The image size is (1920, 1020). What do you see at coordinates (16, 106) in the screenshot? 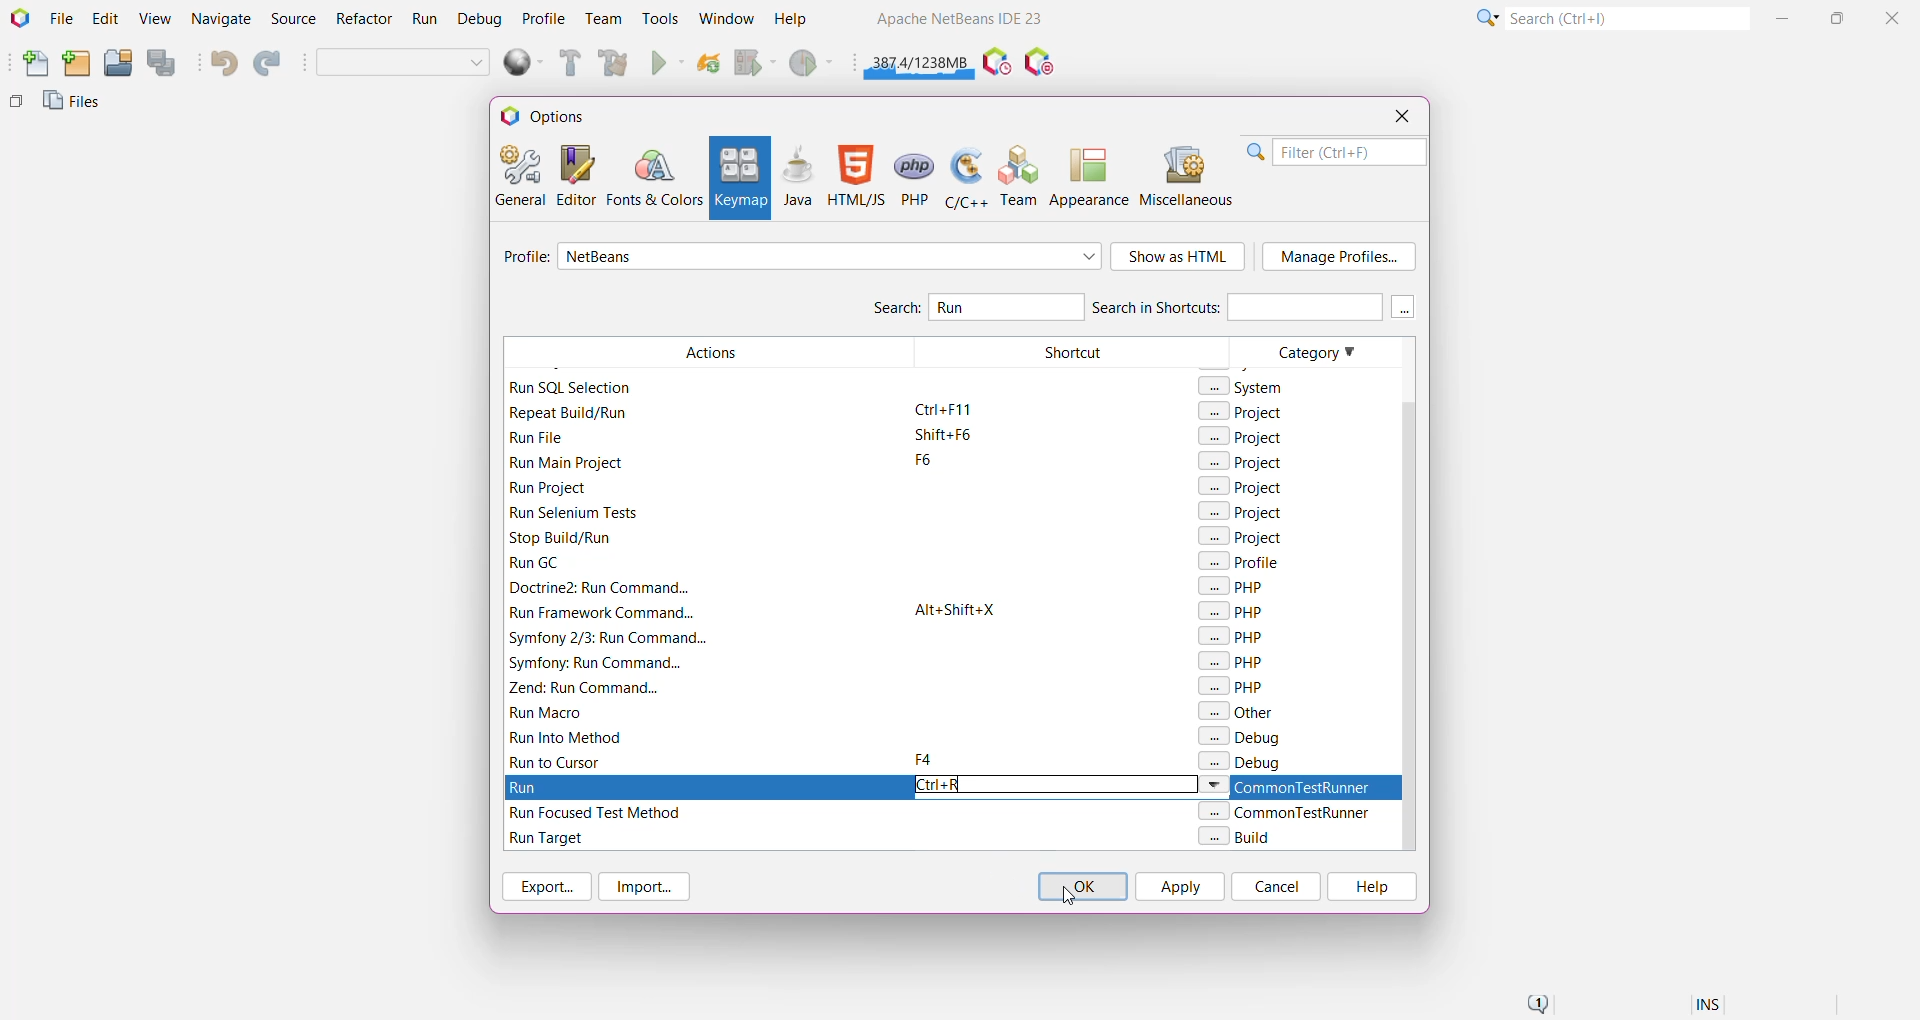
I see `` at bounding box center [16, 106].